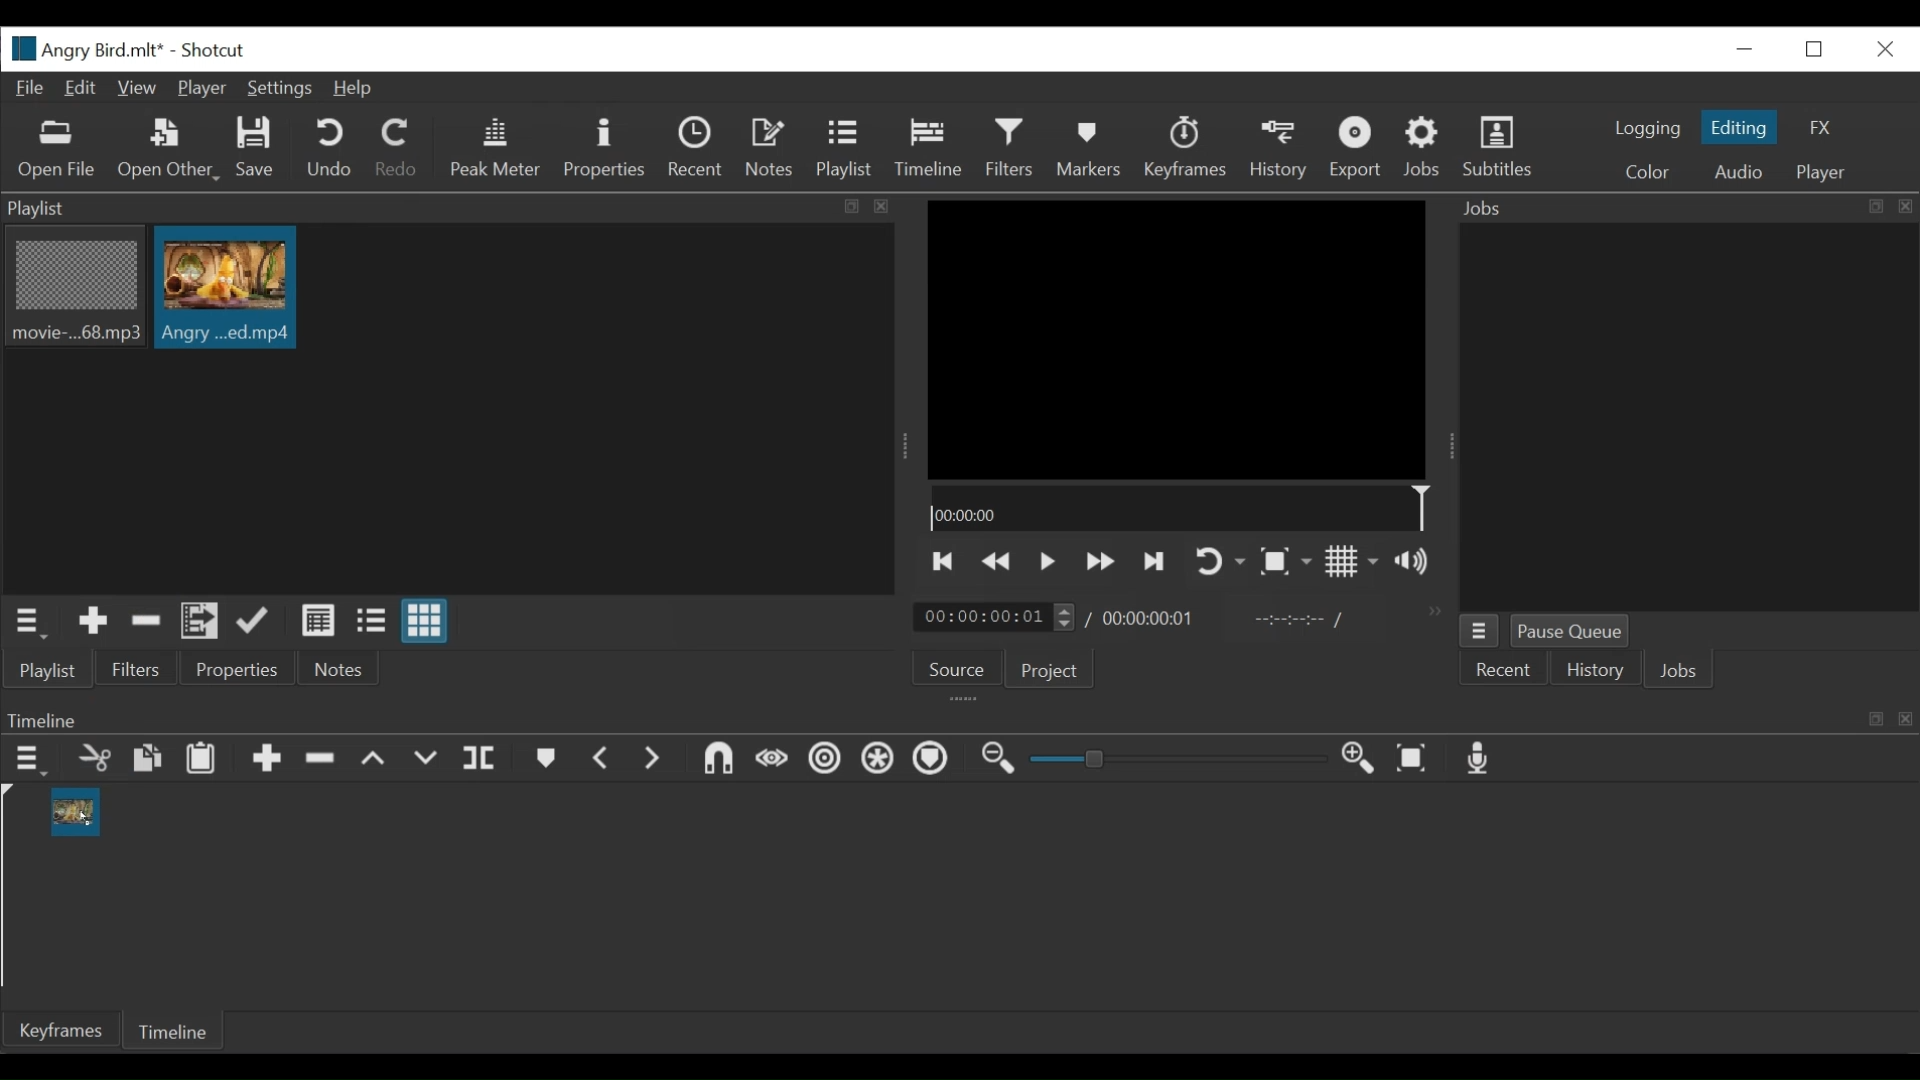 The width and height of the screenshot is (1920, 1080). I want to click on Markers, so click(1085, 149).